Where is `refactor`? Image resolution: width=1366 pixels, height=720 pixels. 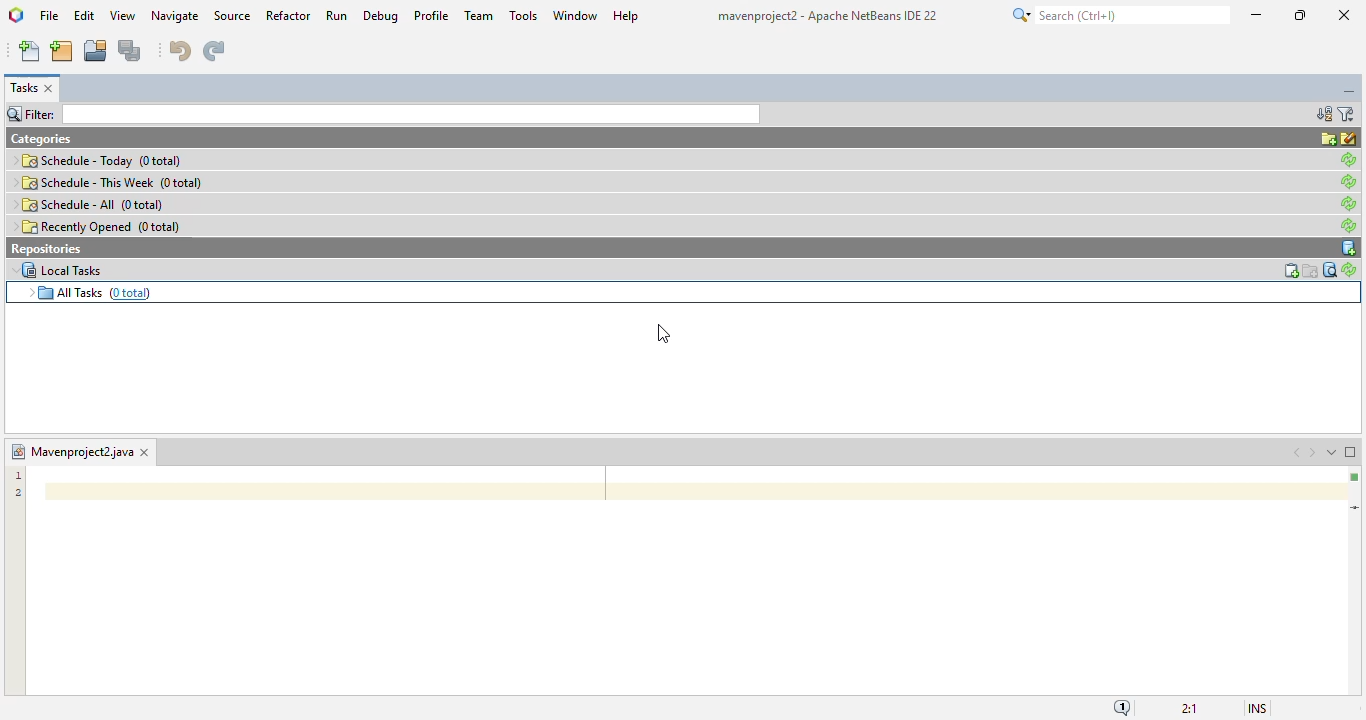 refactor is located at coordinates (289, 15).